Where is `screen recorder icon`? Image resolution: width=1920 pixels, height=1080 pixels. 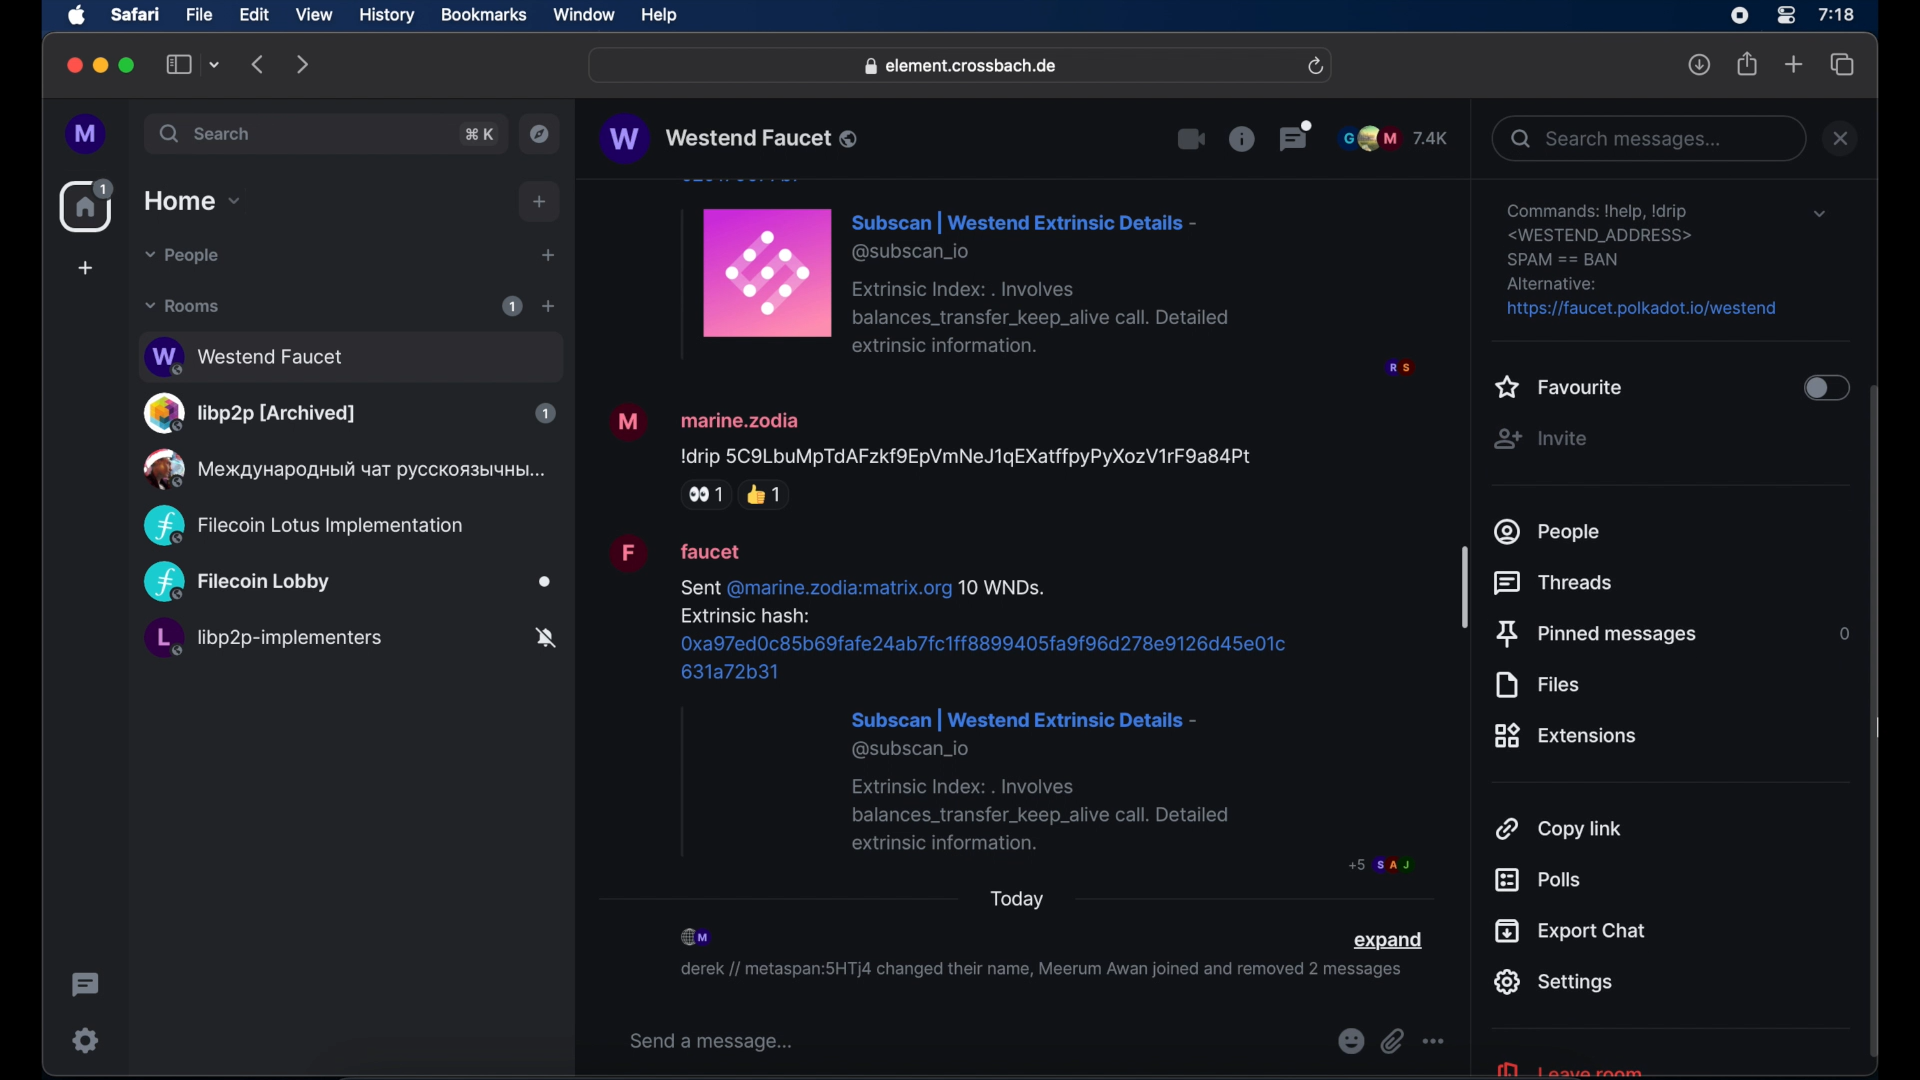 screen recorder icon is located at coordinates (1739, 16).